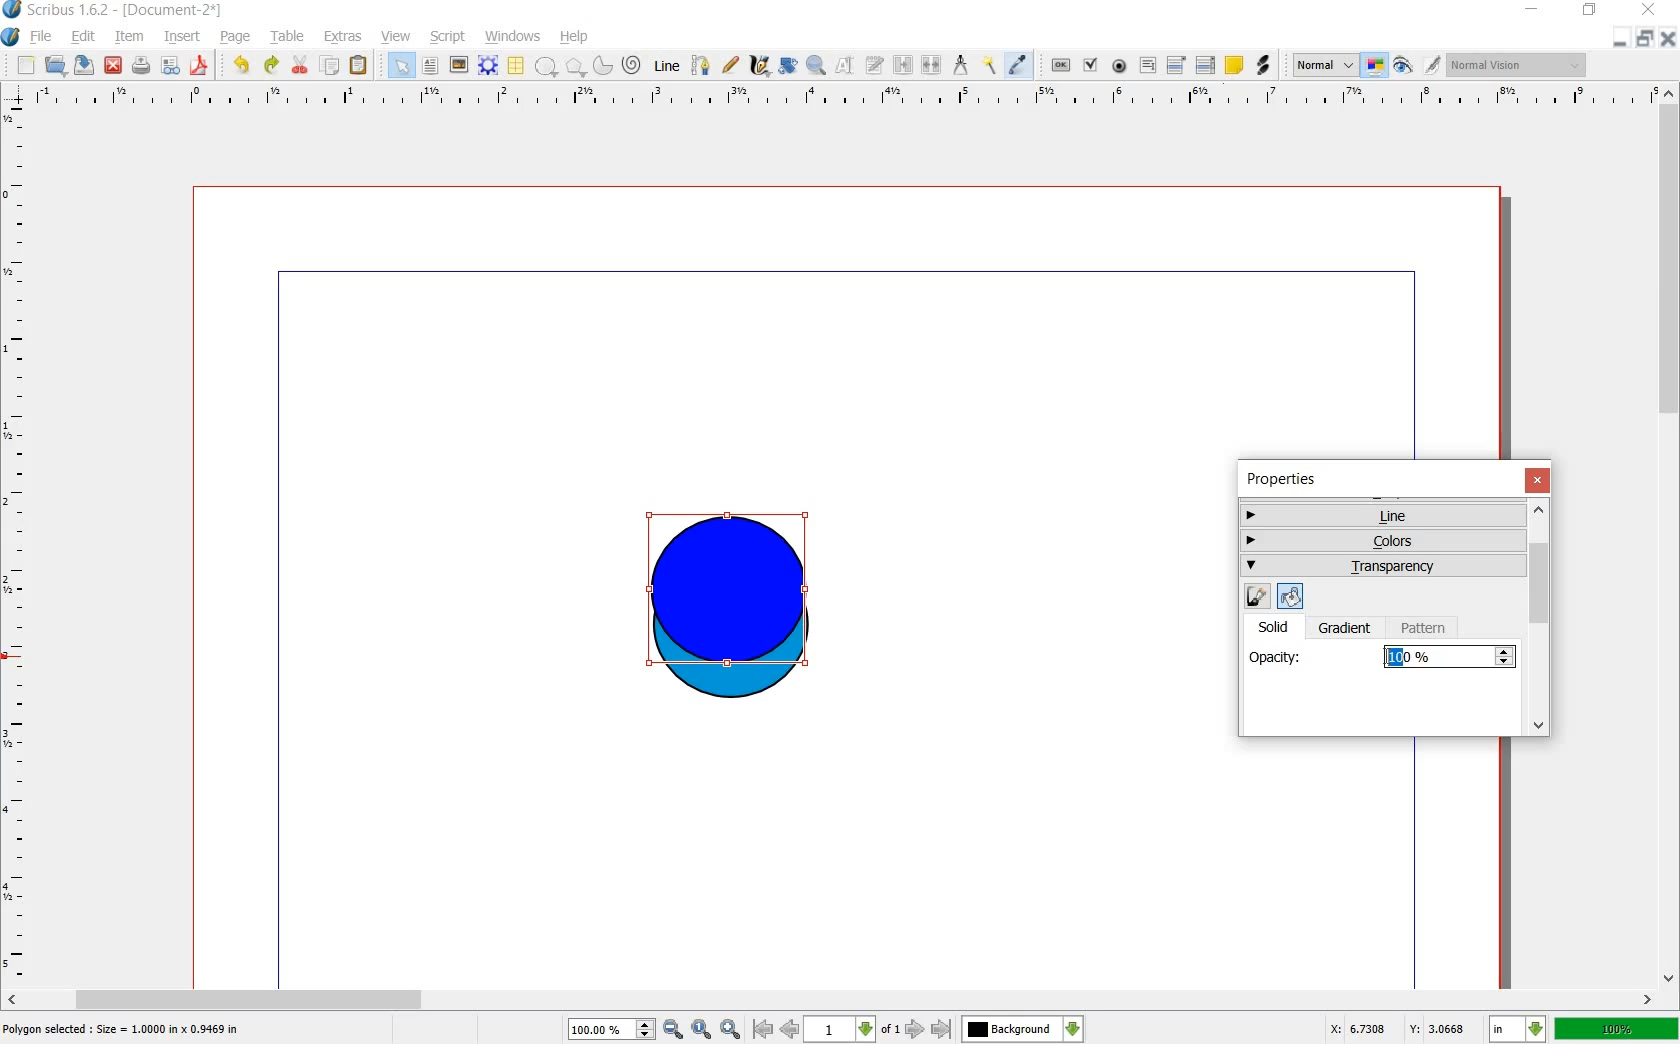 The height and width of the screenshot is (1044, 1680). Describe the element at coordinates (401, 65) in the screenshot. I see `select item` at that location.